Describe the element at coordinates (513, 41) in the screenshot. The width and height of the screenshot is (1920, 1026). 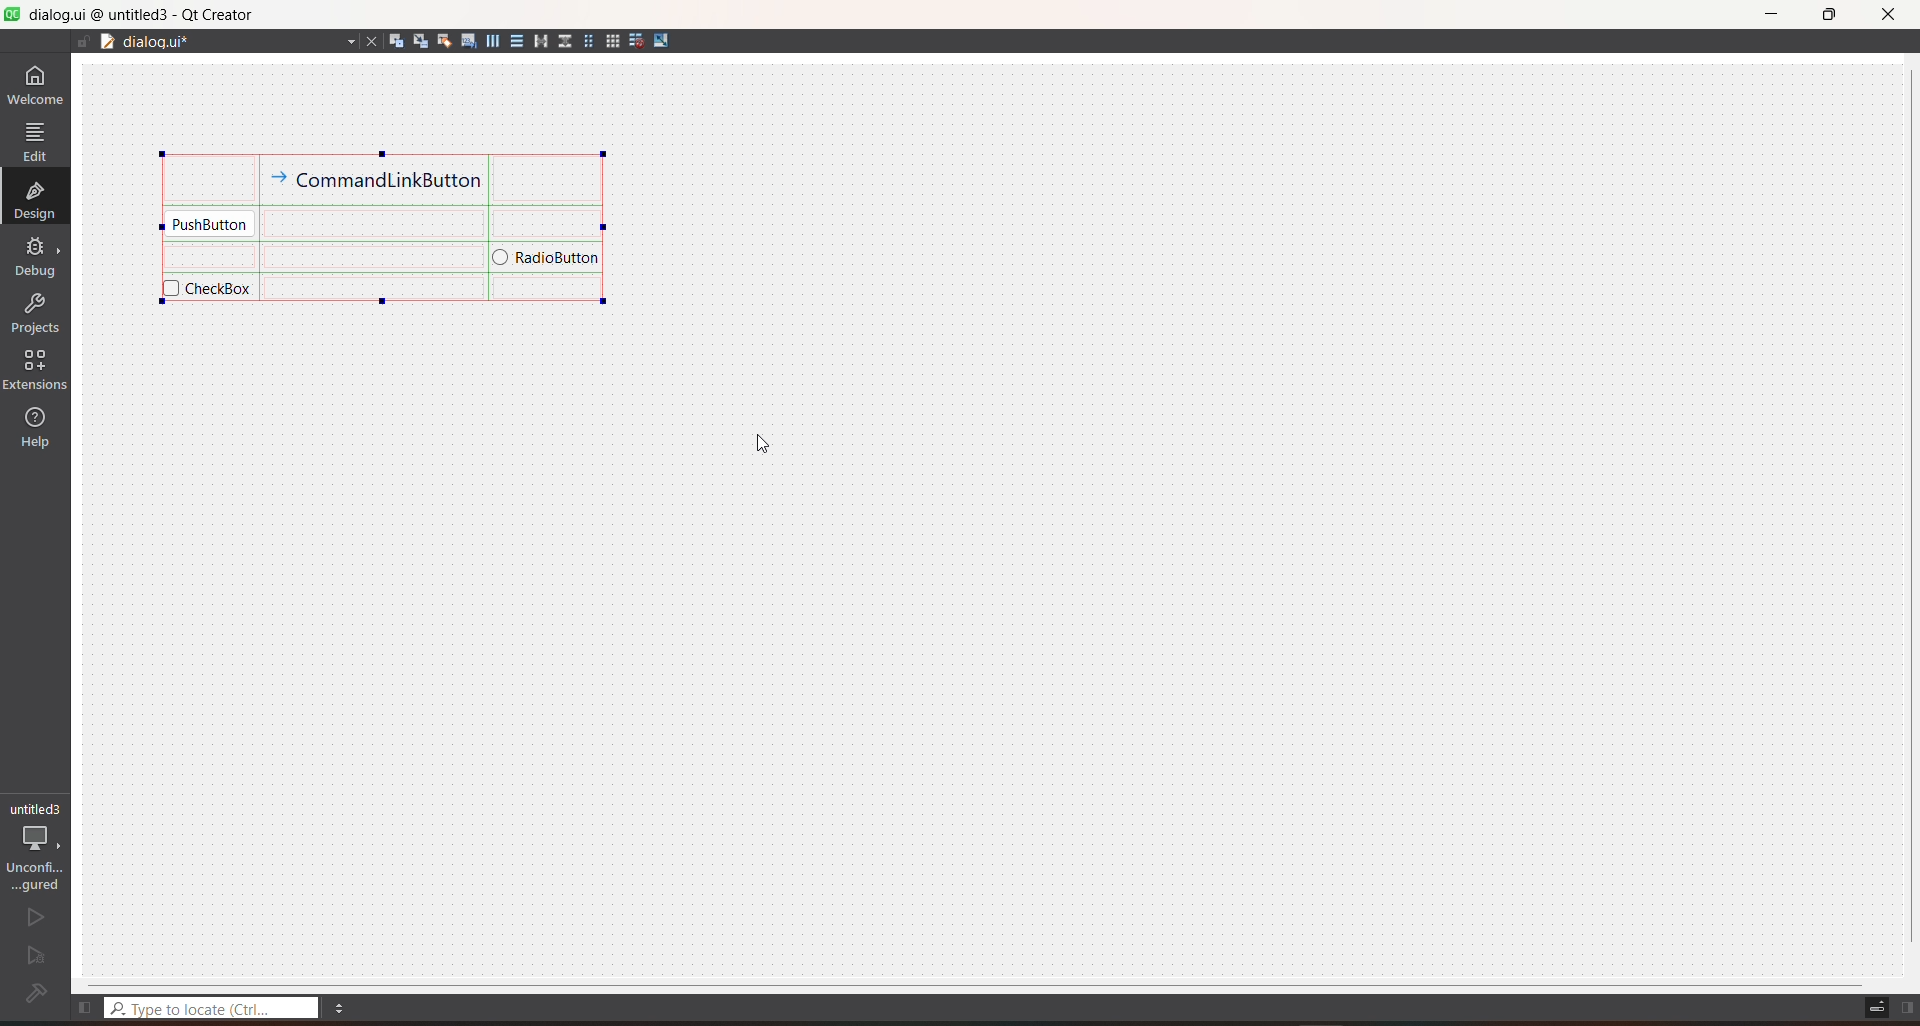
I see `layout vertically` at that location.